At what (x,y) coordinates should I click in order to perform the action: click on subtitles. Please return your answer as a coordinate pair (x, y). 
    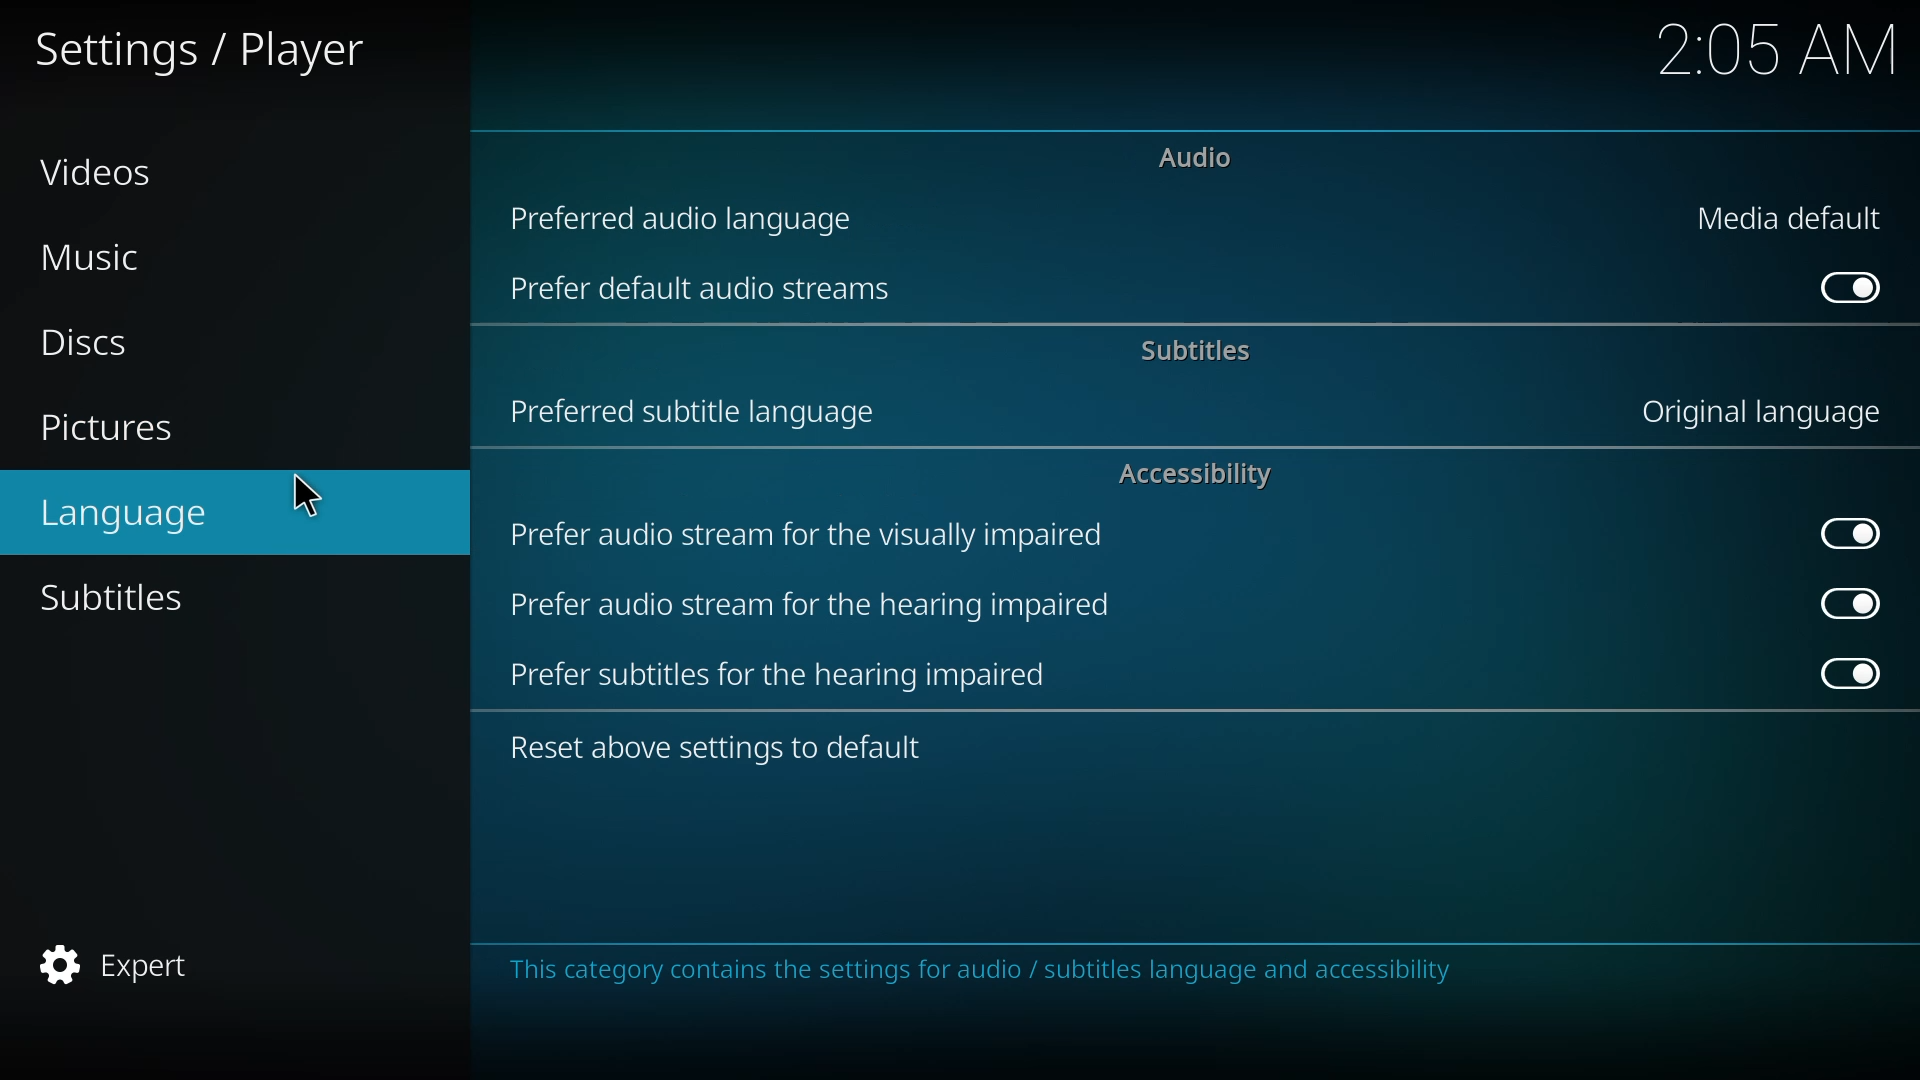
    Looking at the image, I should click on (123, 597).